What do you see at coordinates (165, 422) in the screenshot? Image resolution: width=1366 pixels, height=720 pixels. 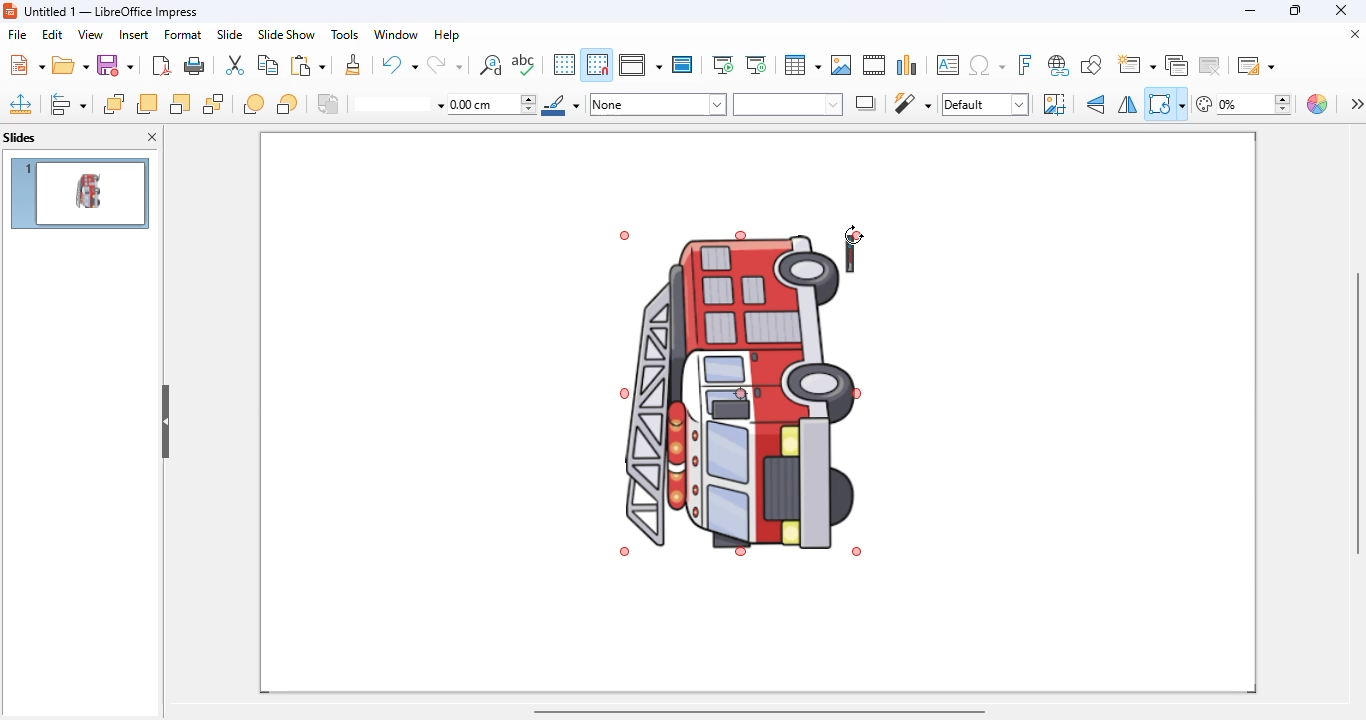 I see `hide` at bounding box center [165, 422].